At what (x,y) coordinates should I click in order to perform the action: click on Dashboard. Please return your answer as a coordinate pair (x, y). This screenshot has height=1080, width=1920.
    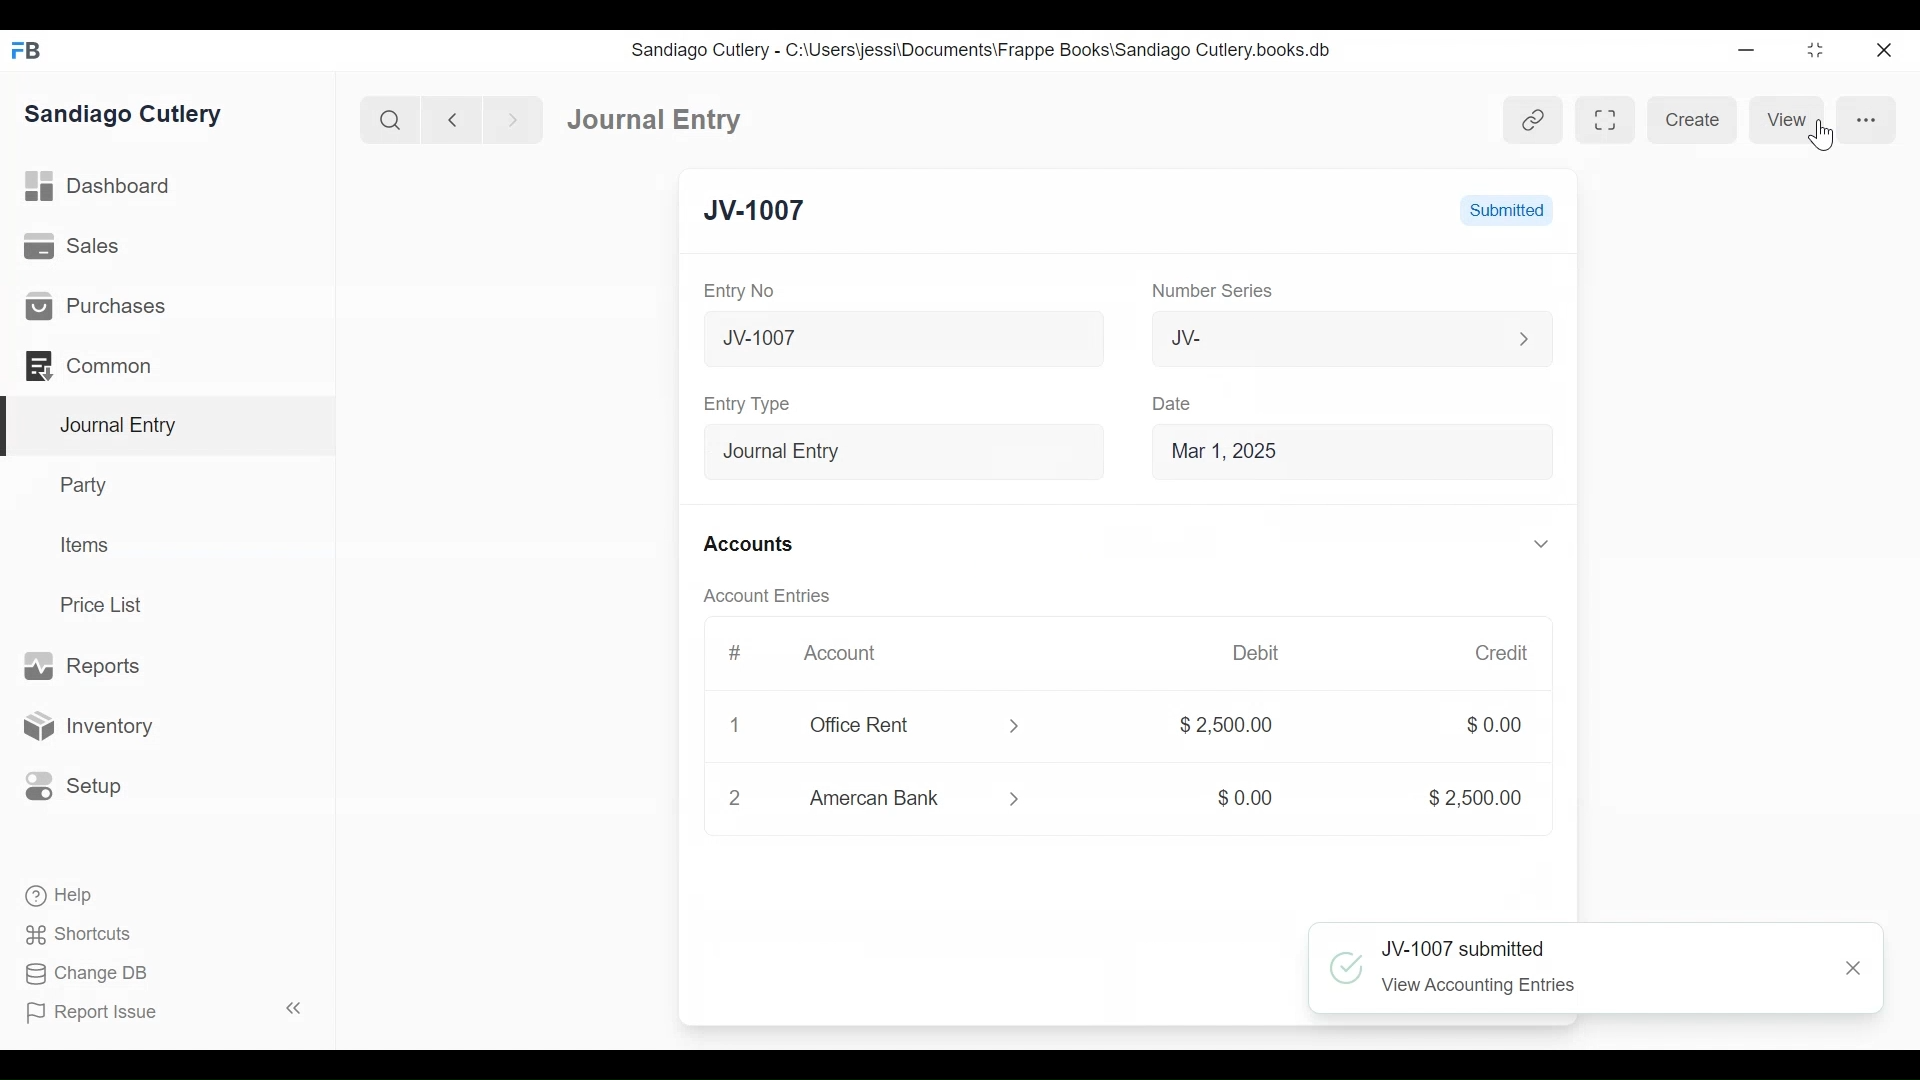
    Looking at the image, I should click on (647, 117).